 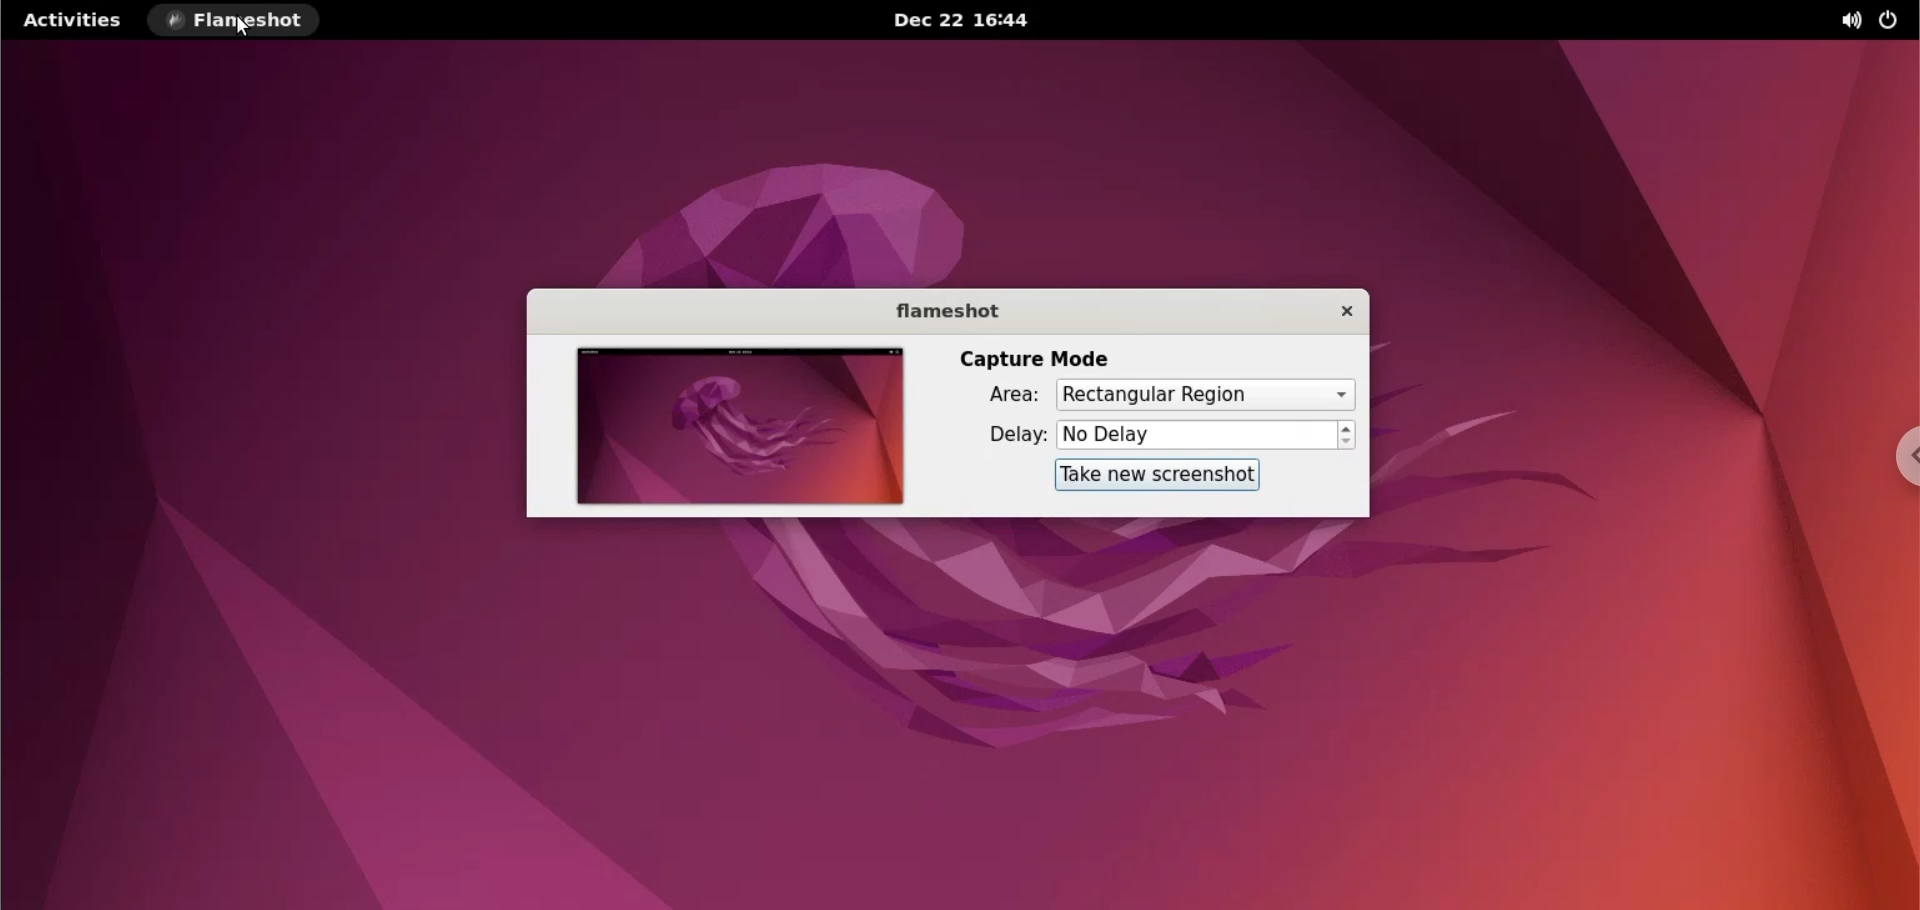 I want to click on power options , so click(x=1892, y=21).